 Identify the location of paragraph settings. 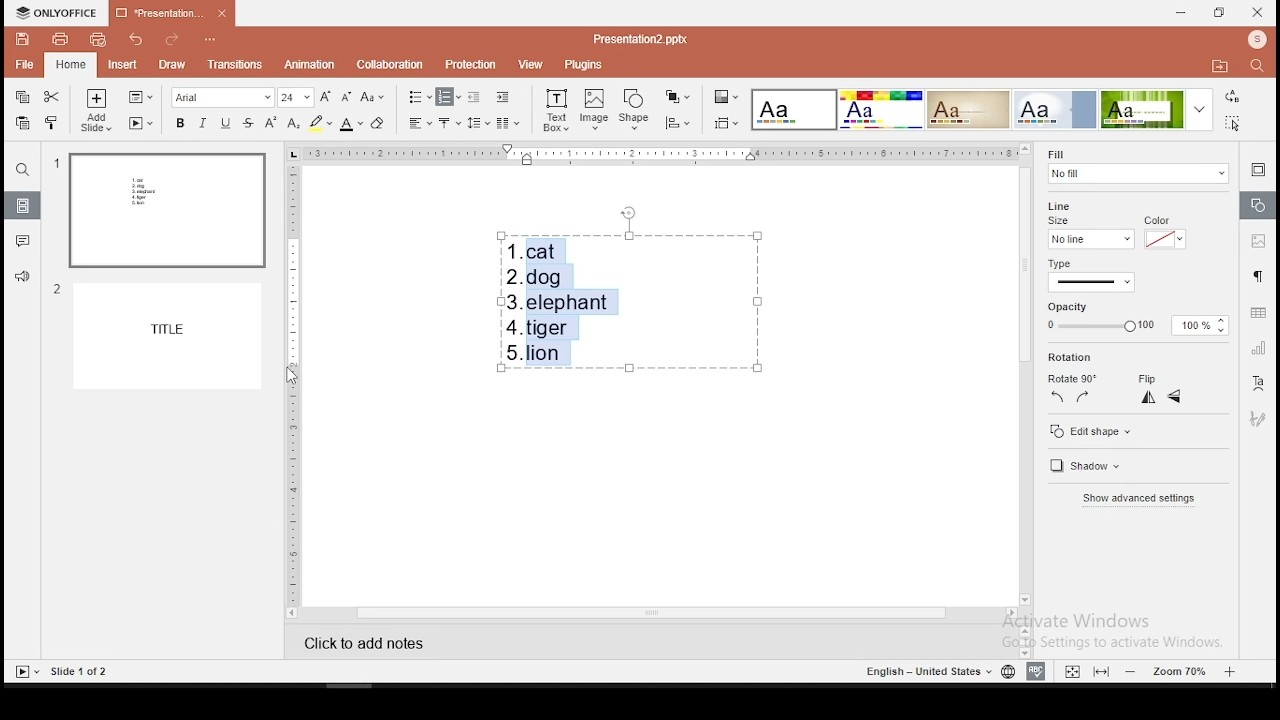
(1257, 276).